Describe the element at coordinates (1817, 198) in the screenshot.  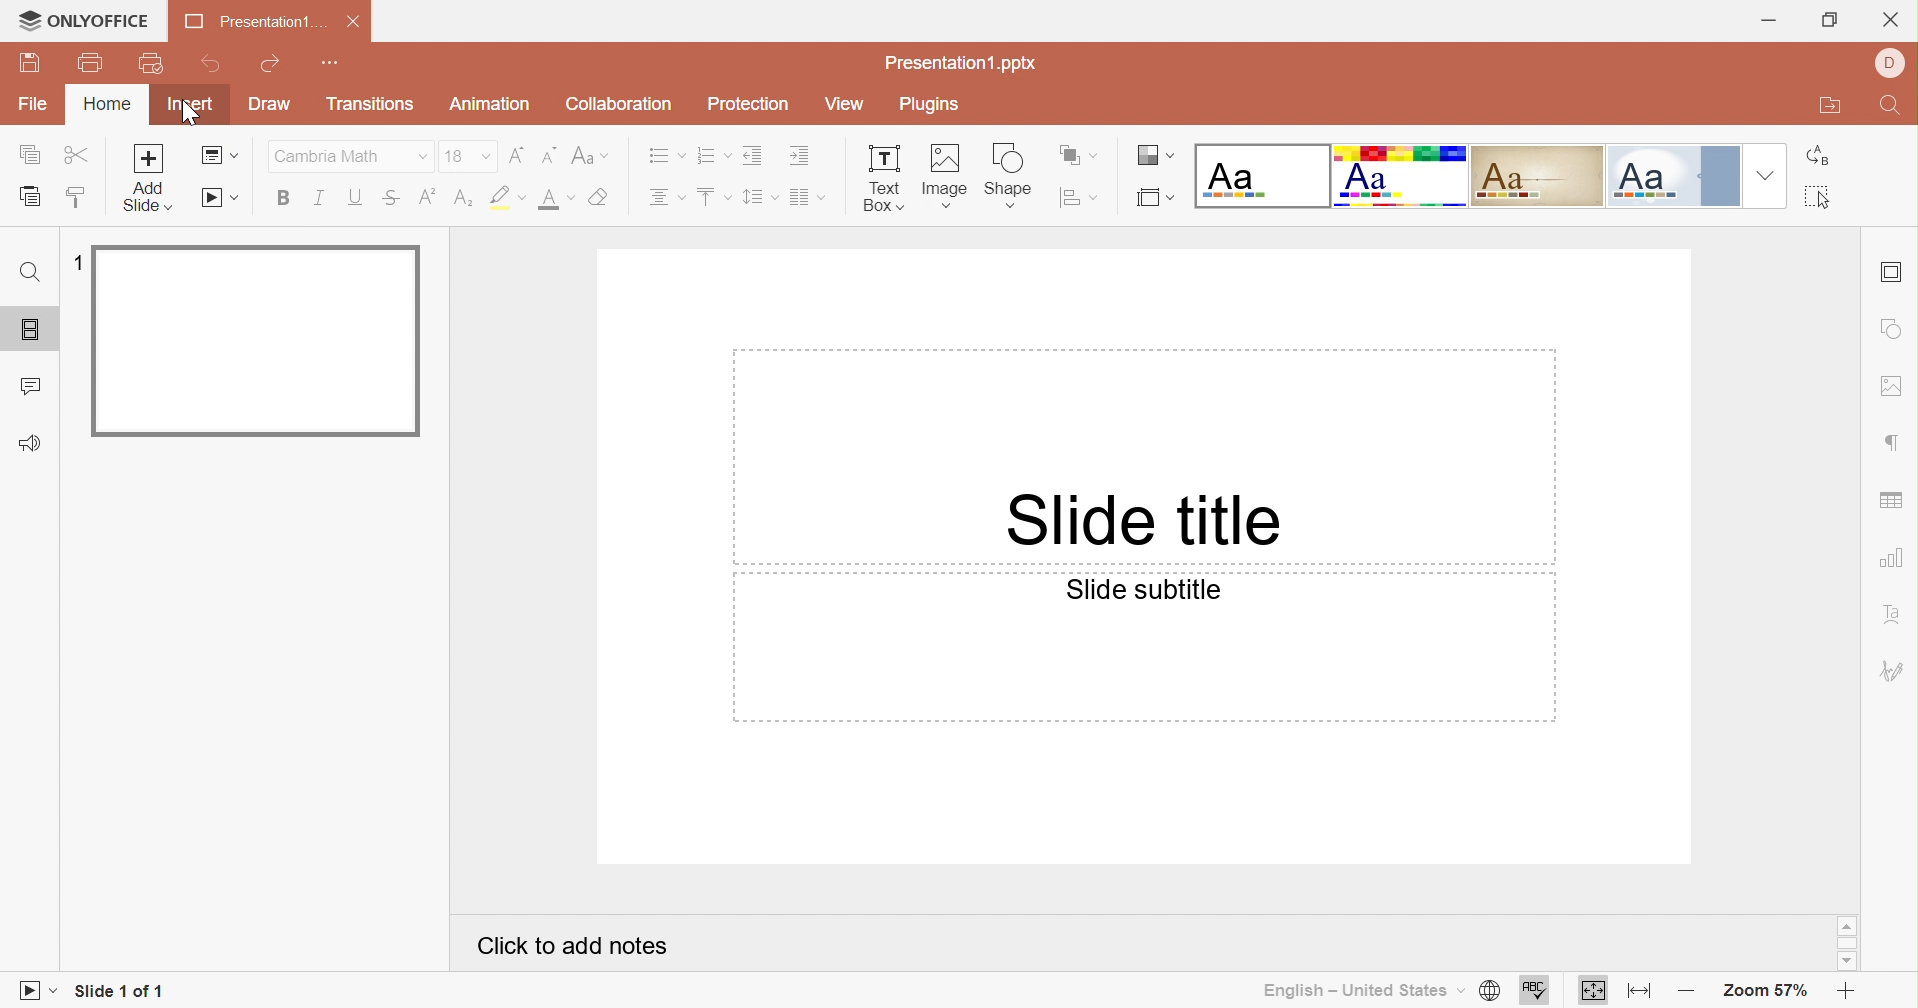
I see `Select all` at that location.